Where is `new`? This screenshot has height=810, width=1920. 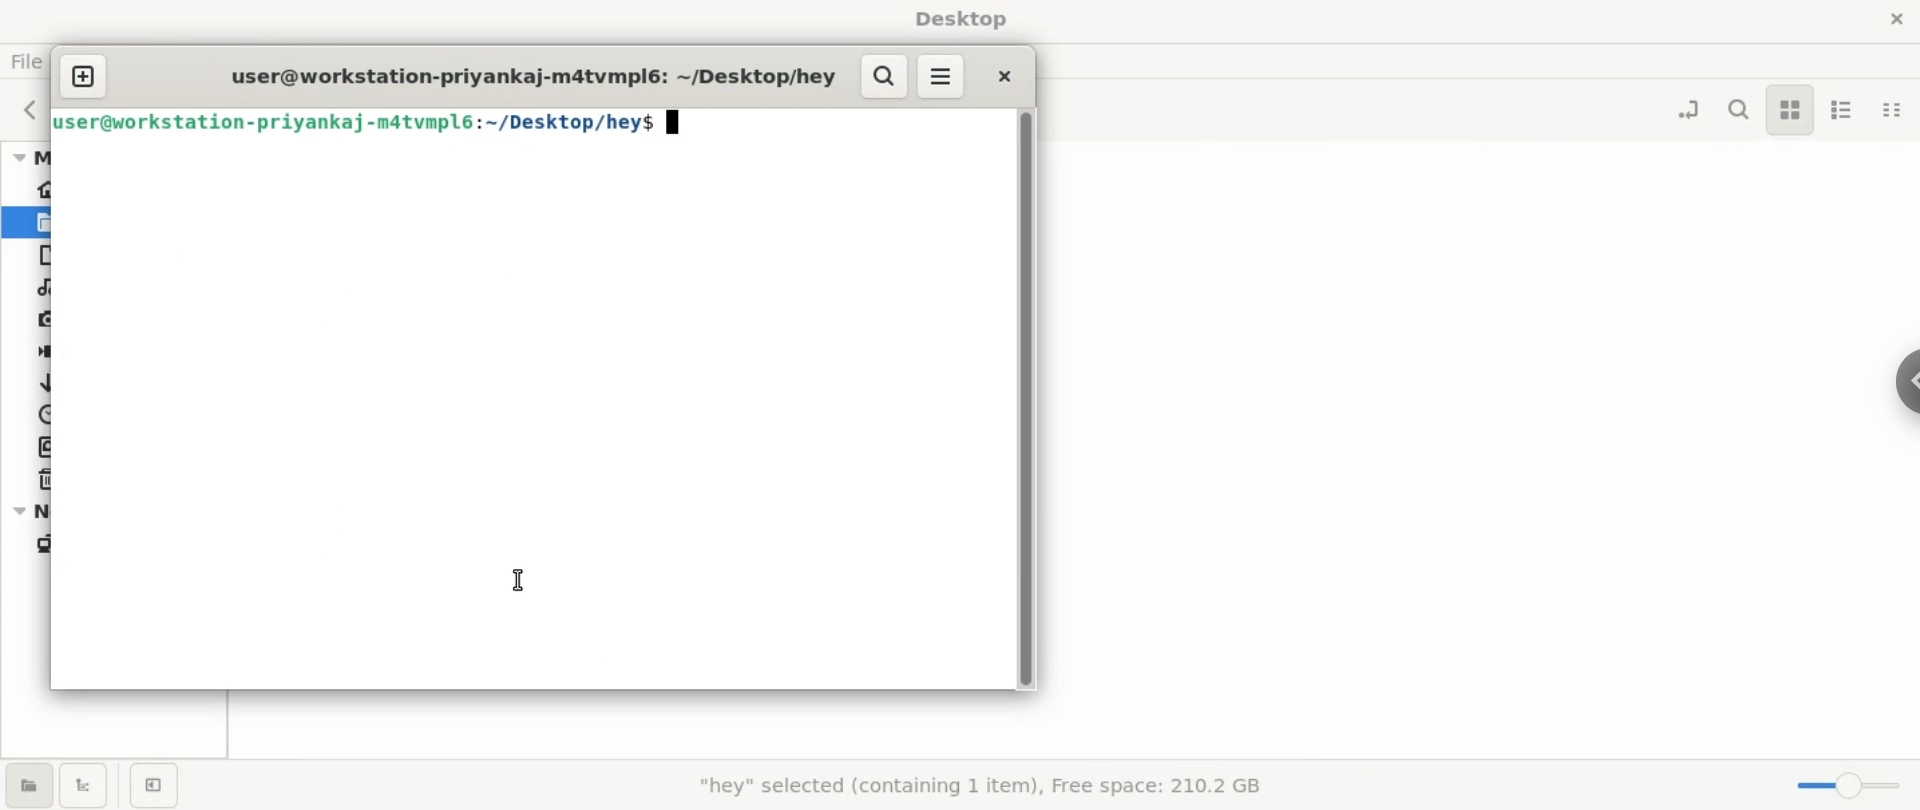 new is located at coordinates (85, 75).